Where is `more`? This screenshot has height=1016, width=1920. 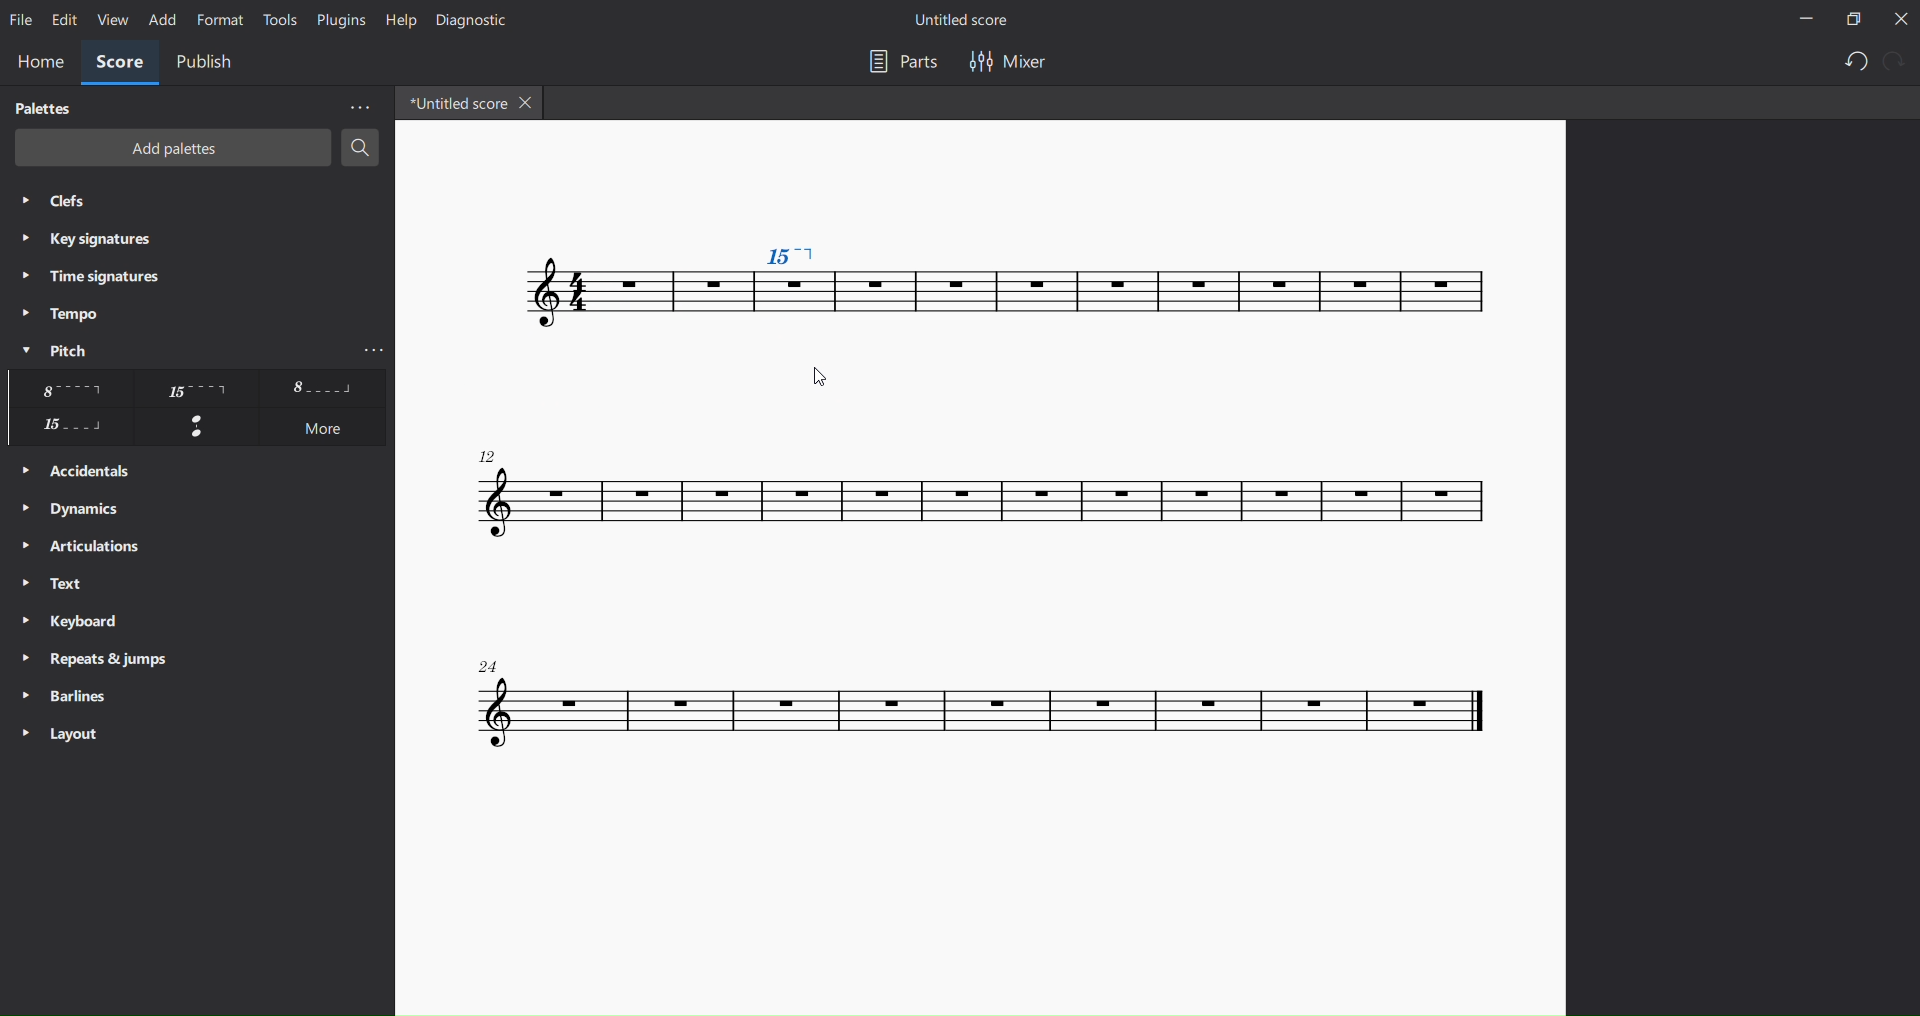
more is located at coordinates (353, 108).